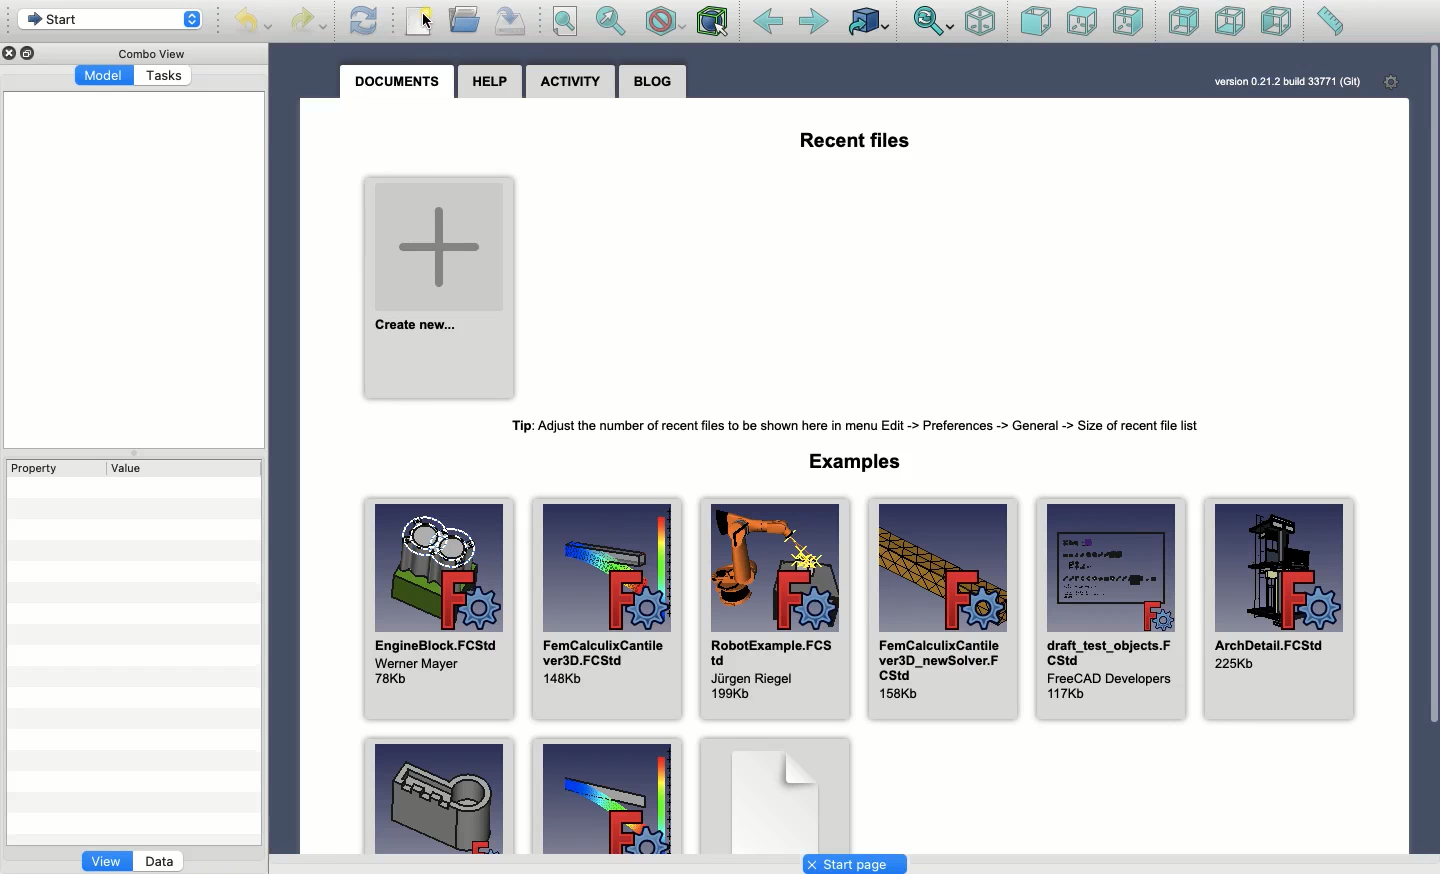 Image resolution: width=1440 pixels, height=874 pixels. What do you see at coordinates (1287, 80) in the screenshot?
I see `Version` at bounding box center [1287, 80].